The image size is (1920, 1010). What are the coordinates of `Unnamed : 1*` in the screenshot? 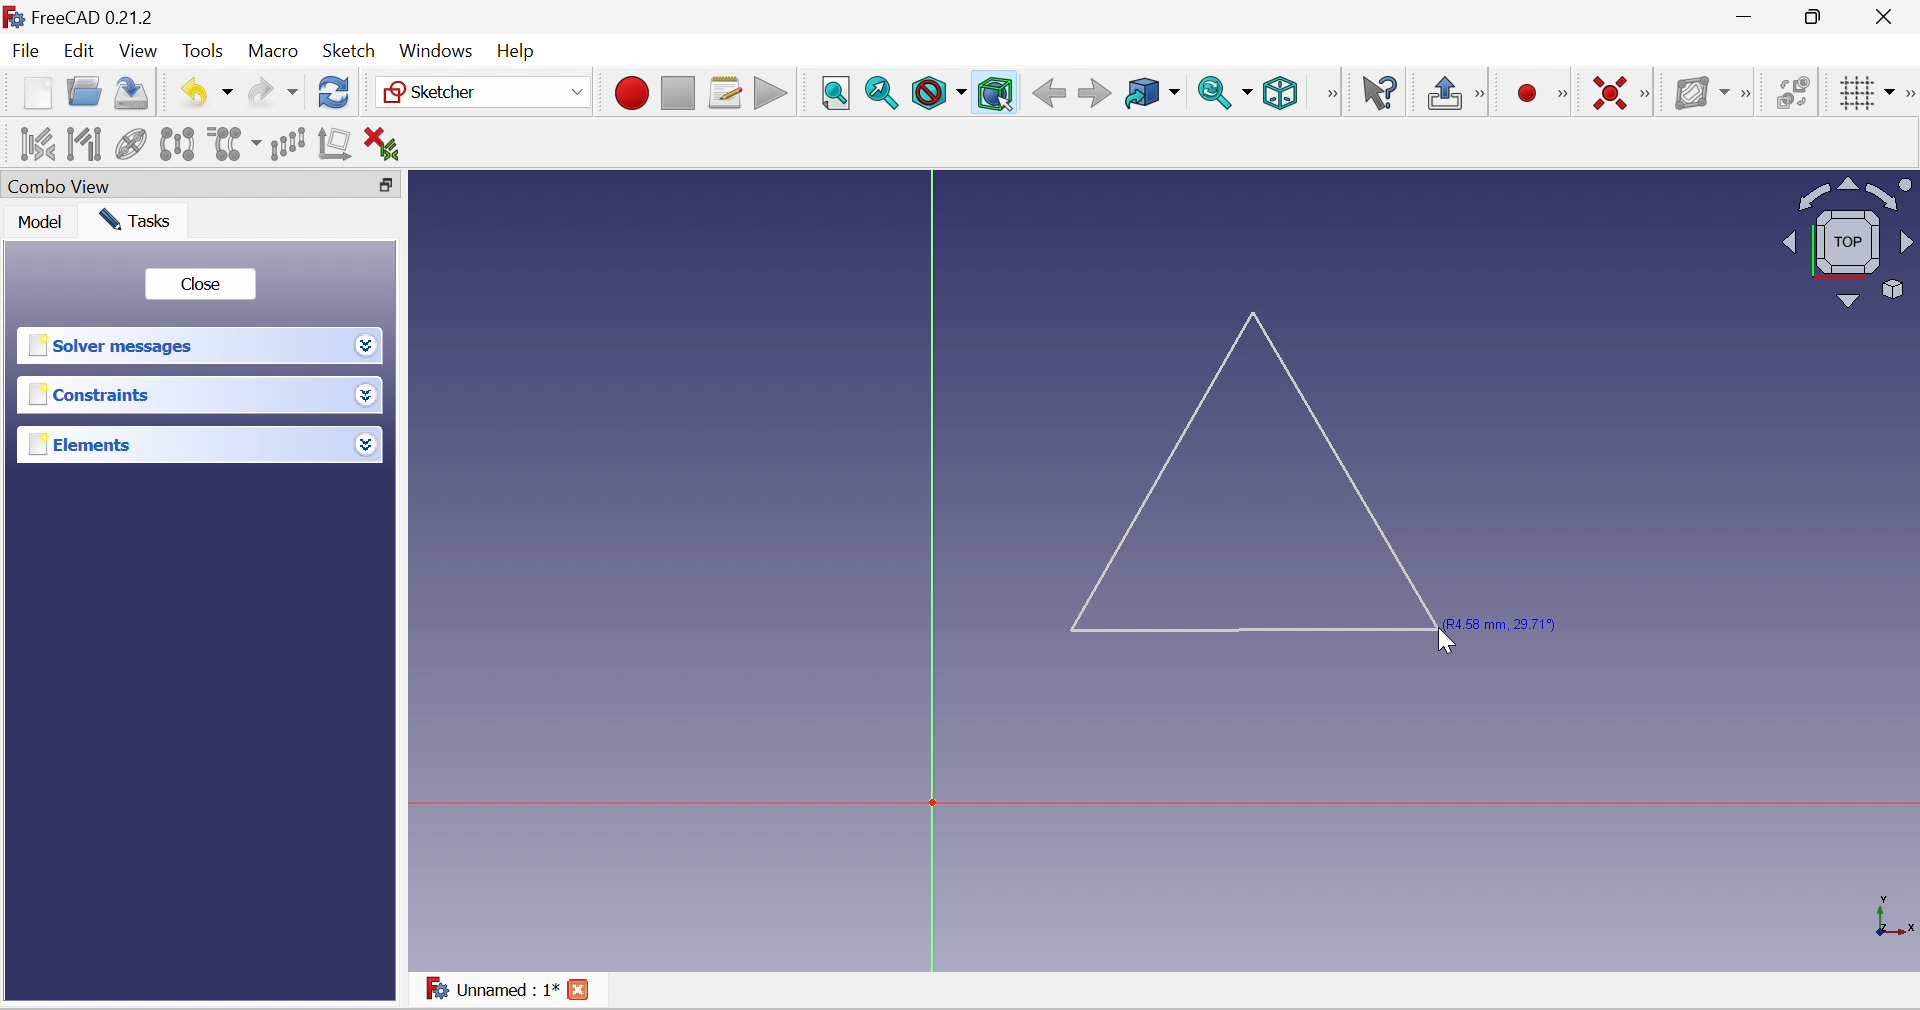 It's located at (493, 987).